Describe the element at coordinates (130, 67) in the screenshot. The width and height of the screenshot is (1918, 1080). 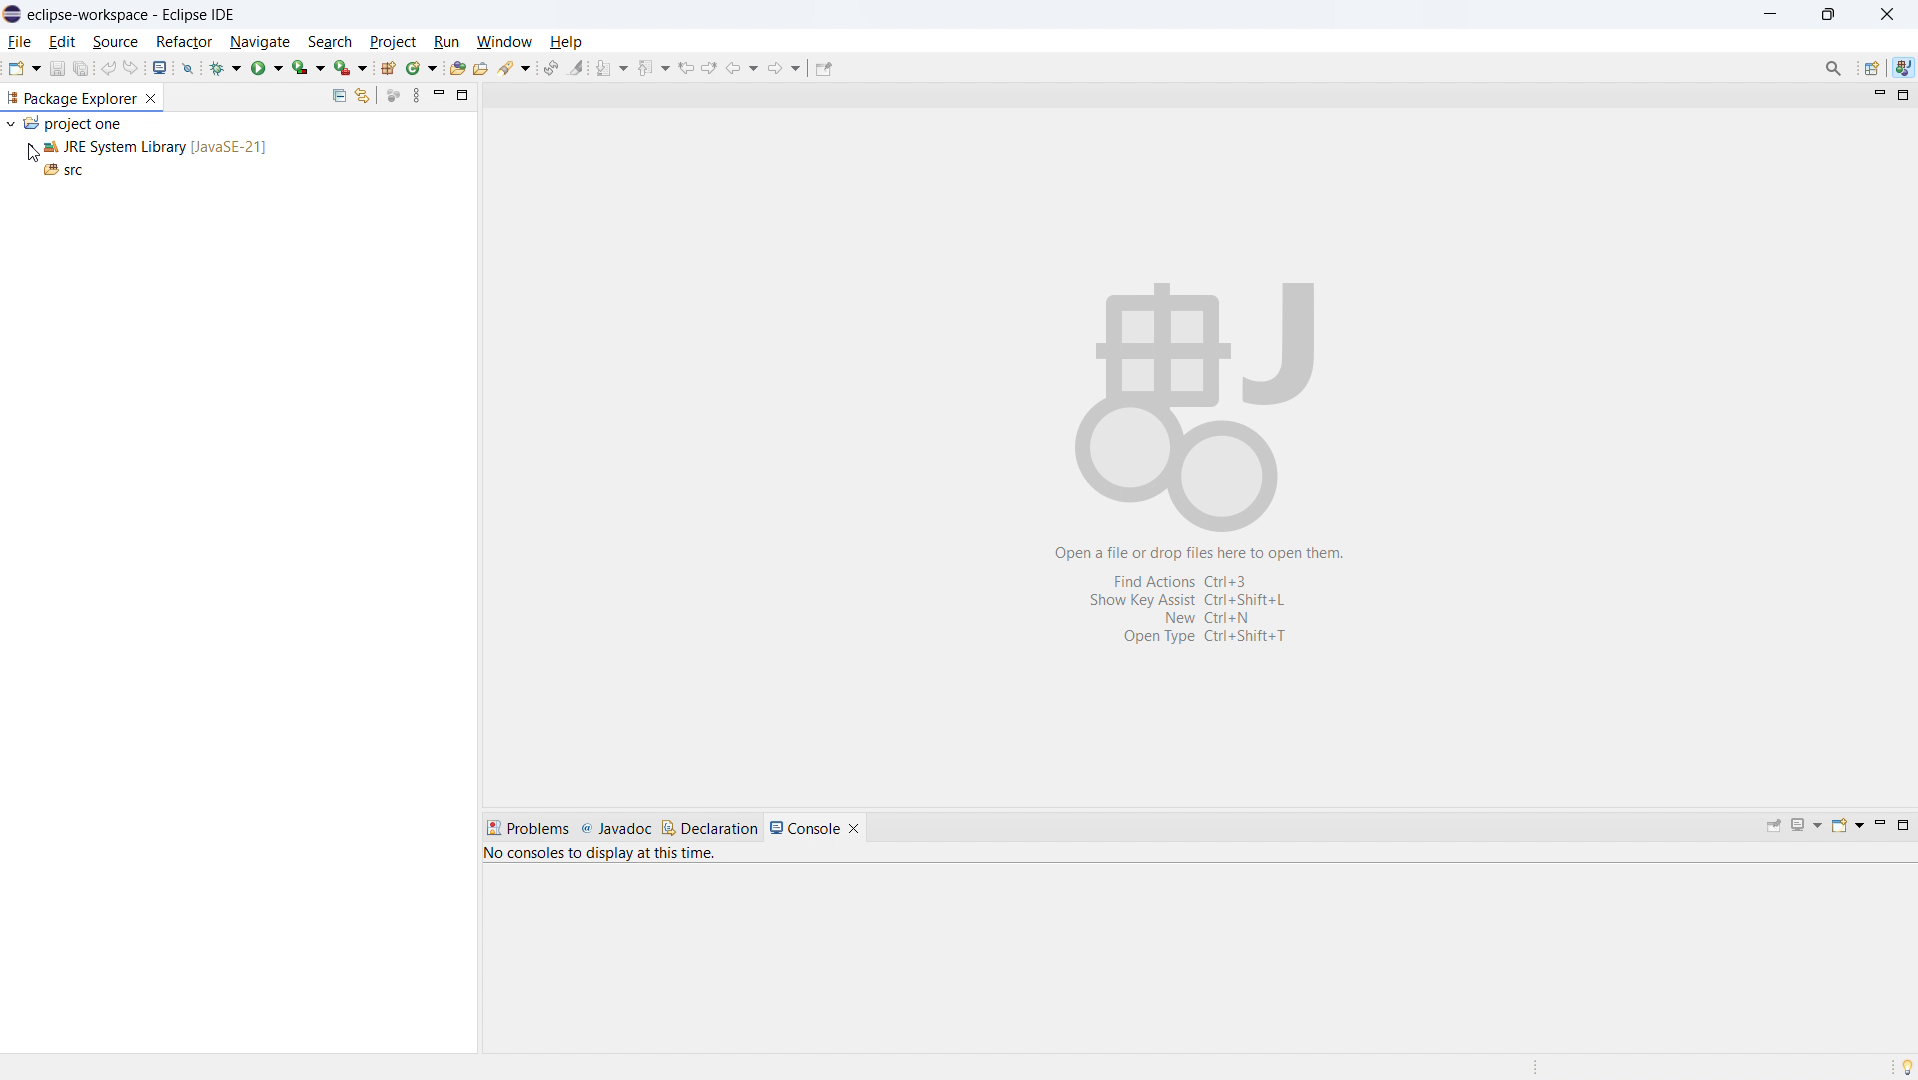
I see `redo` at that location.